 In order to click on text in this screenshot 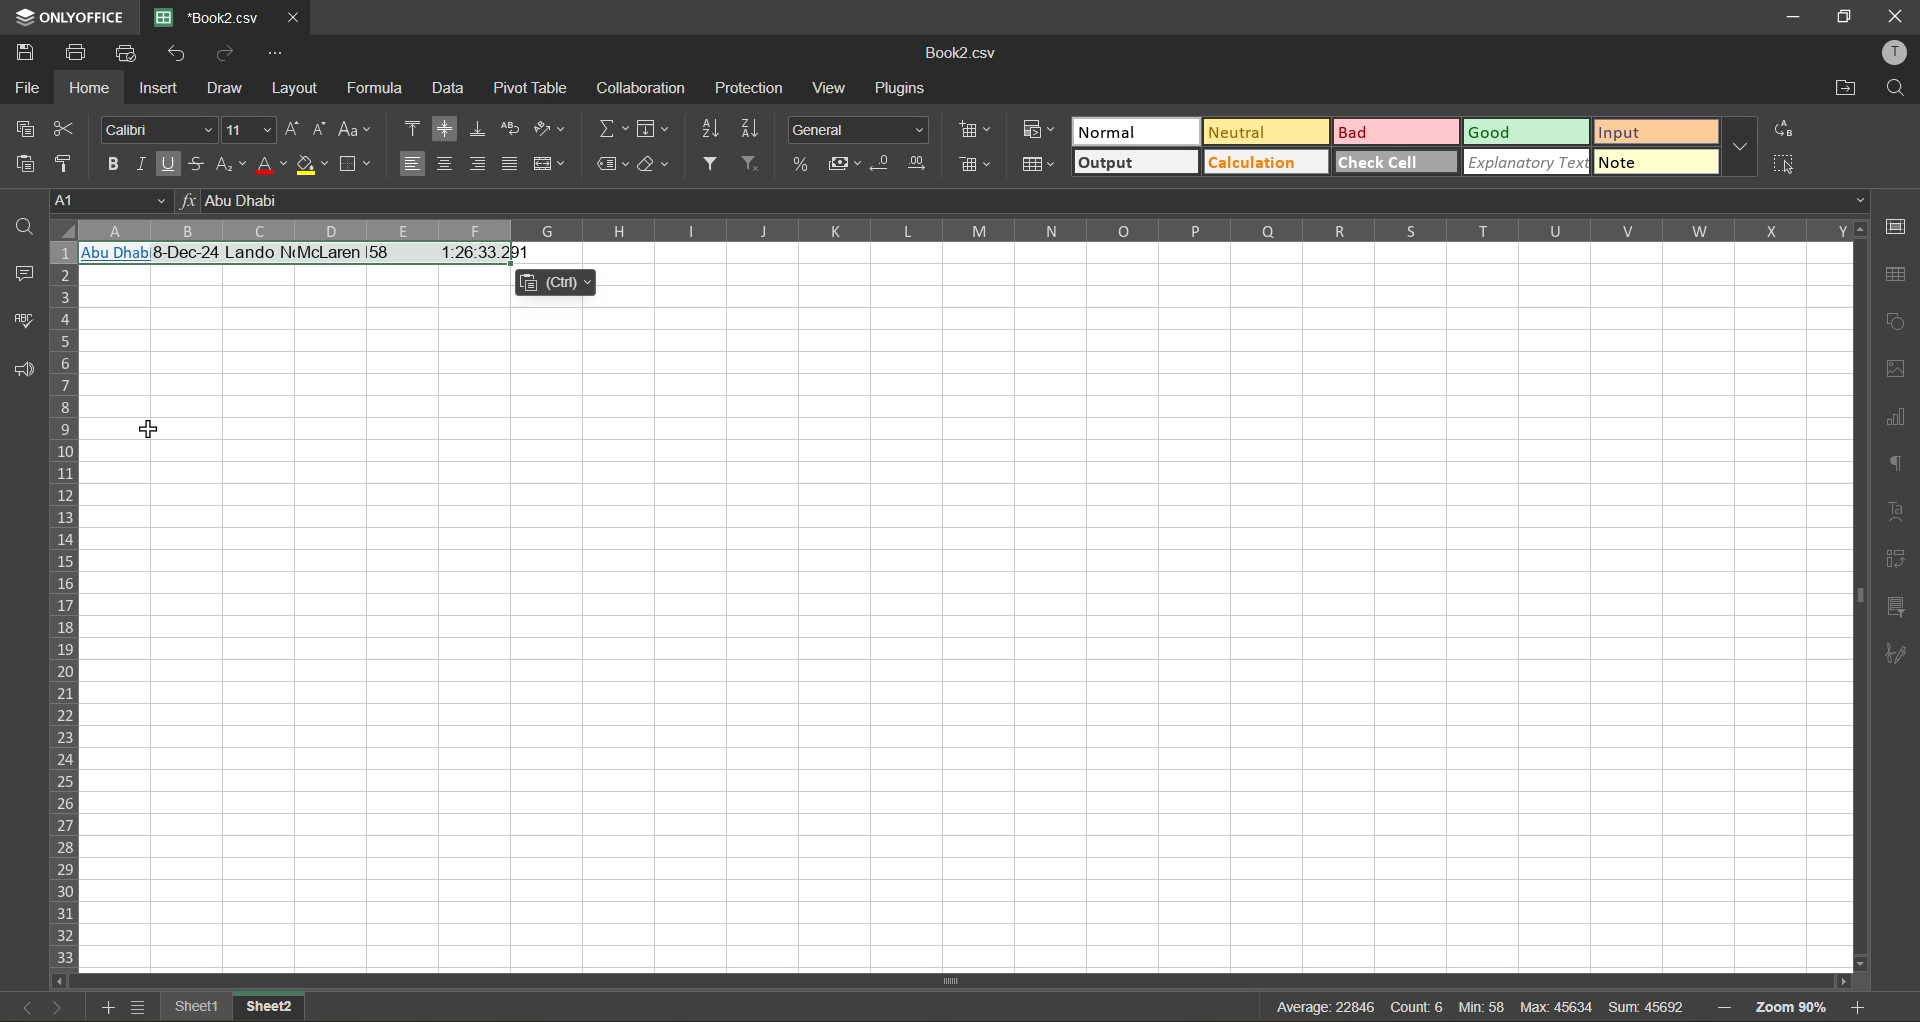, I will do `click(1897, 512)`.